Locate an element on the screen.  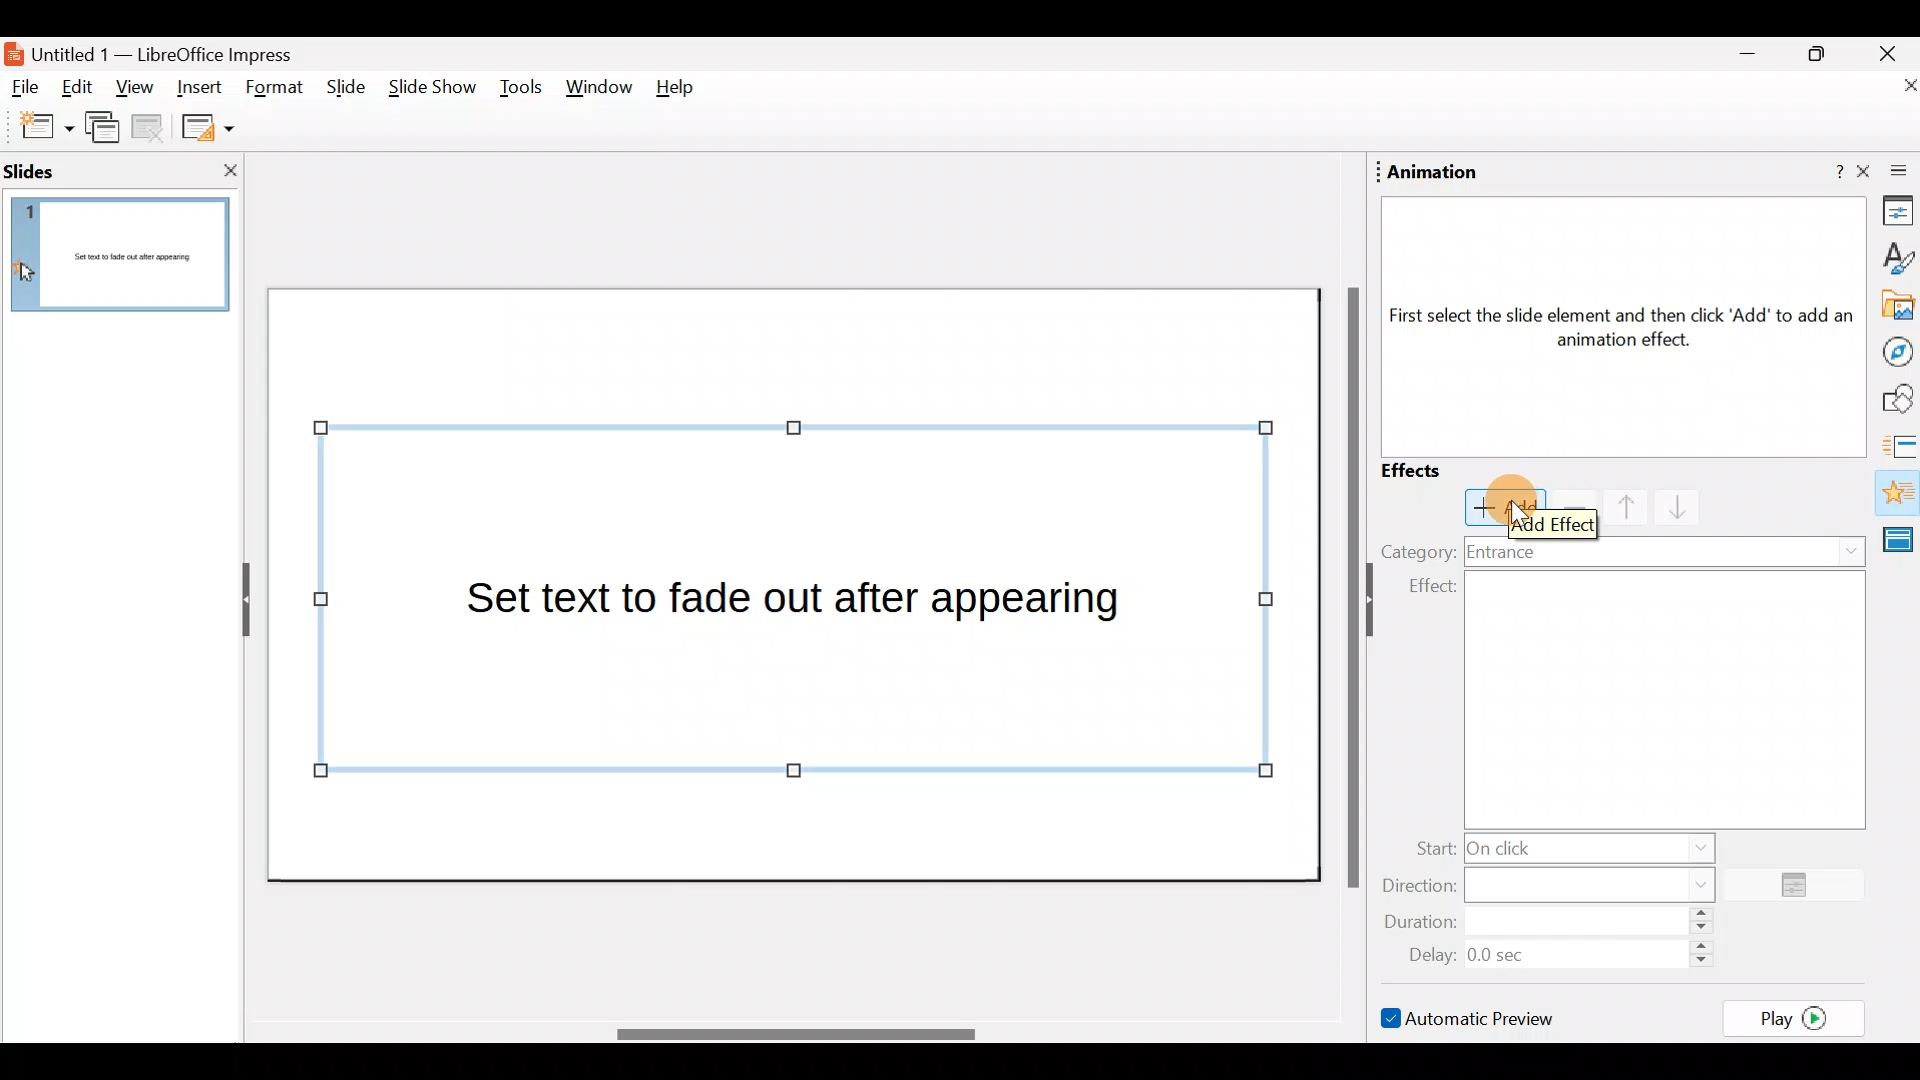
Document name is located at coordinates (163, 52).